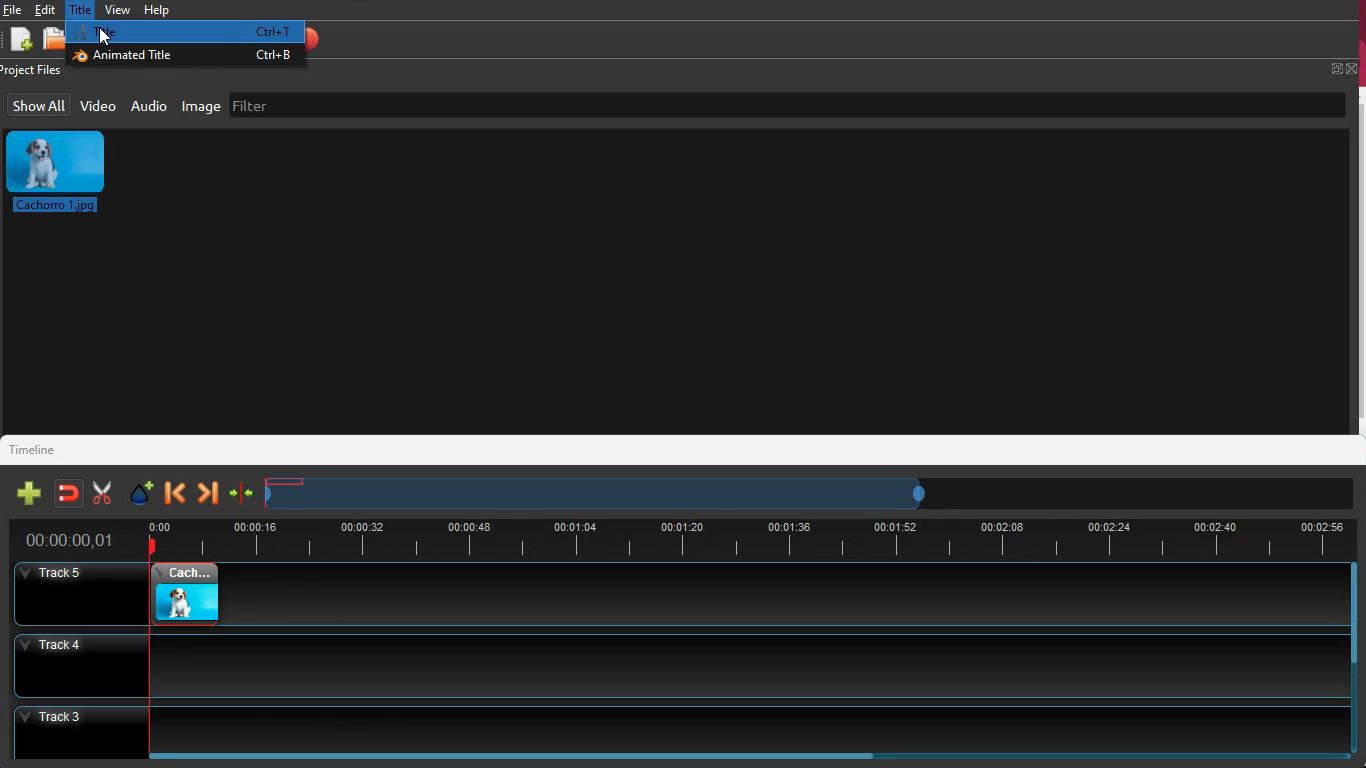 The image size is (1366, 768). I want to click on file, so click(13, 10).